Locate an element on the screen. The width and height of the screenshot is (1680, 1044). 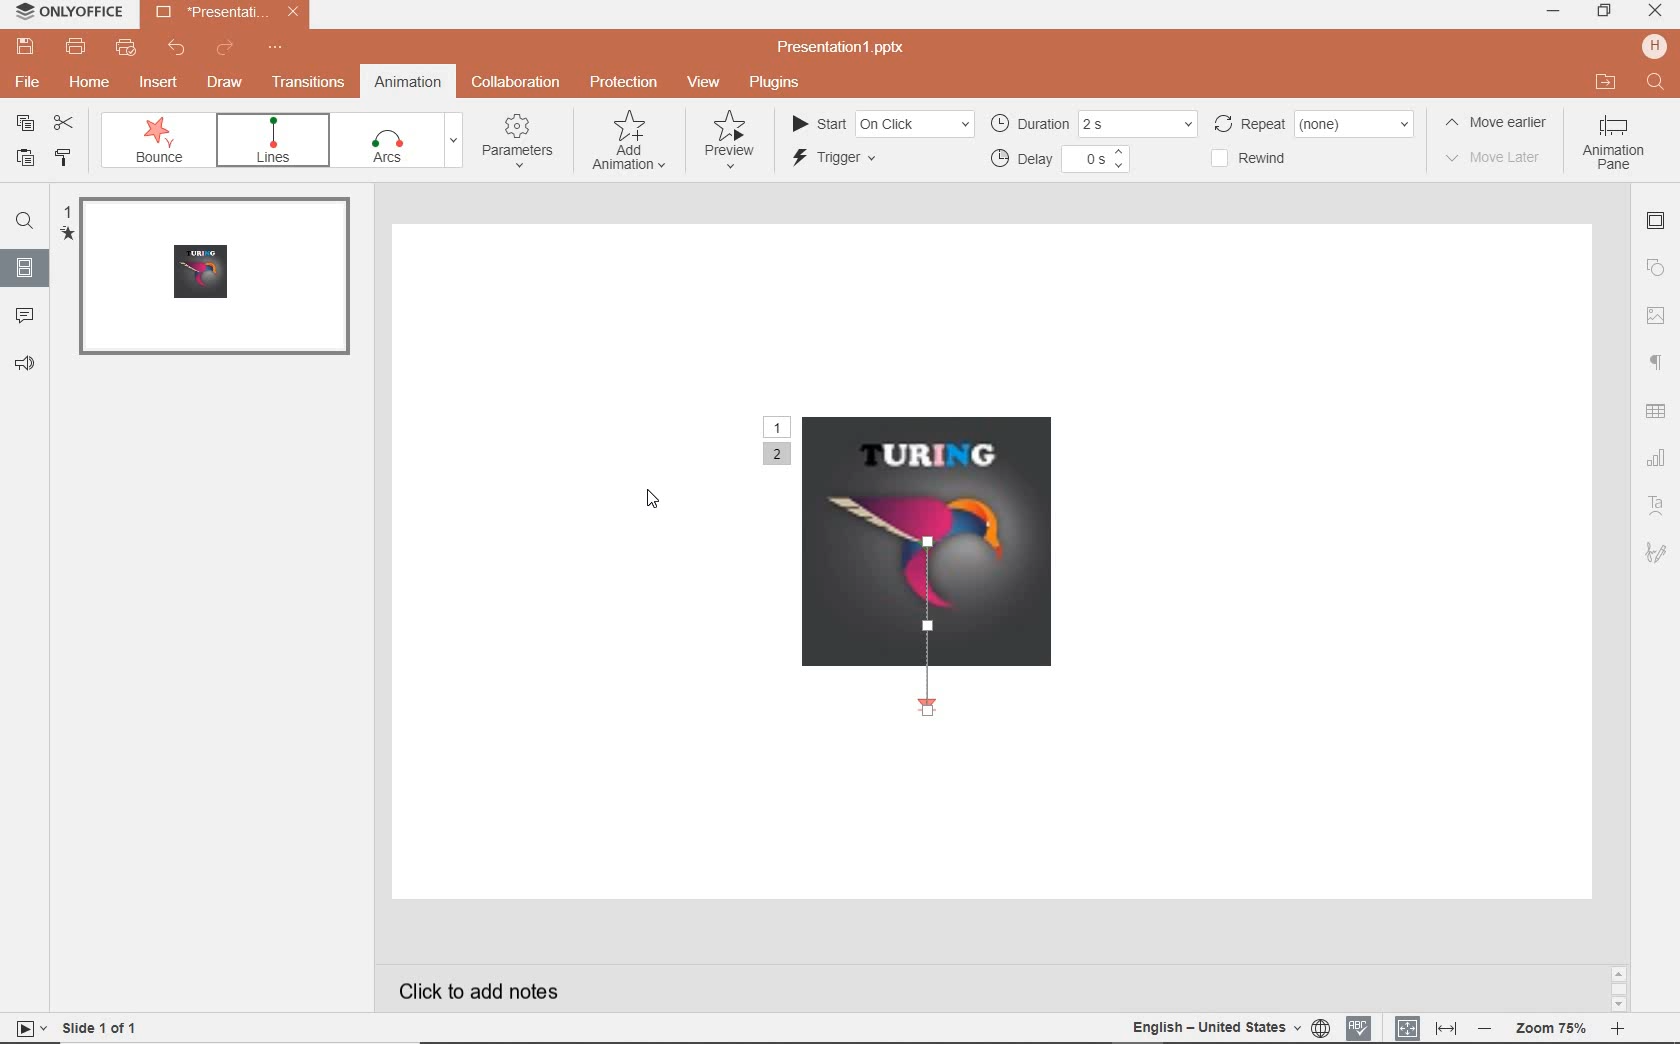
search is located at coordinates (1651, 83).